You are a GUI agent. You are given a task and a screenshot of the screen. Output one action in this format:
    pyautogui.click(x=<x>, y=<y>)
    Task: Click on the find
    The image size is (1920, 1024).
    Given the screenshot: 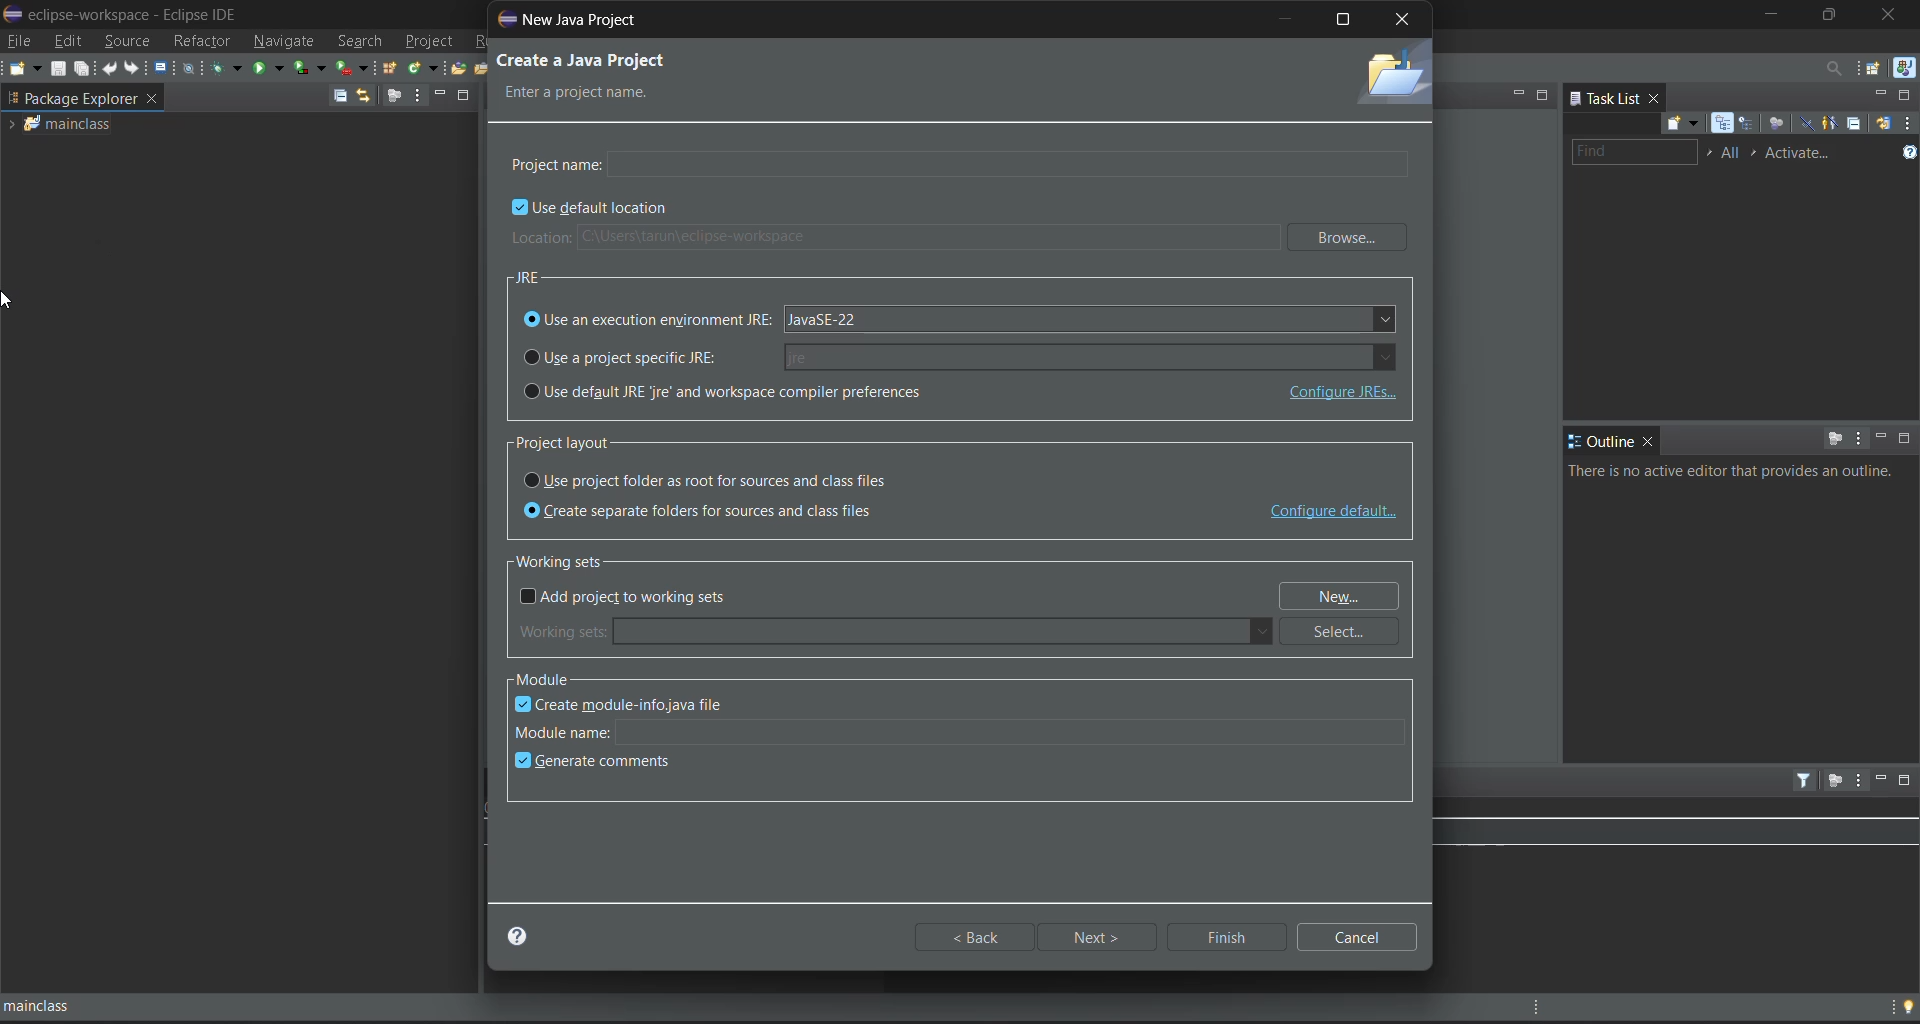 What is the action you would take?
    pyautogui.click(x=1634, y=152)
    